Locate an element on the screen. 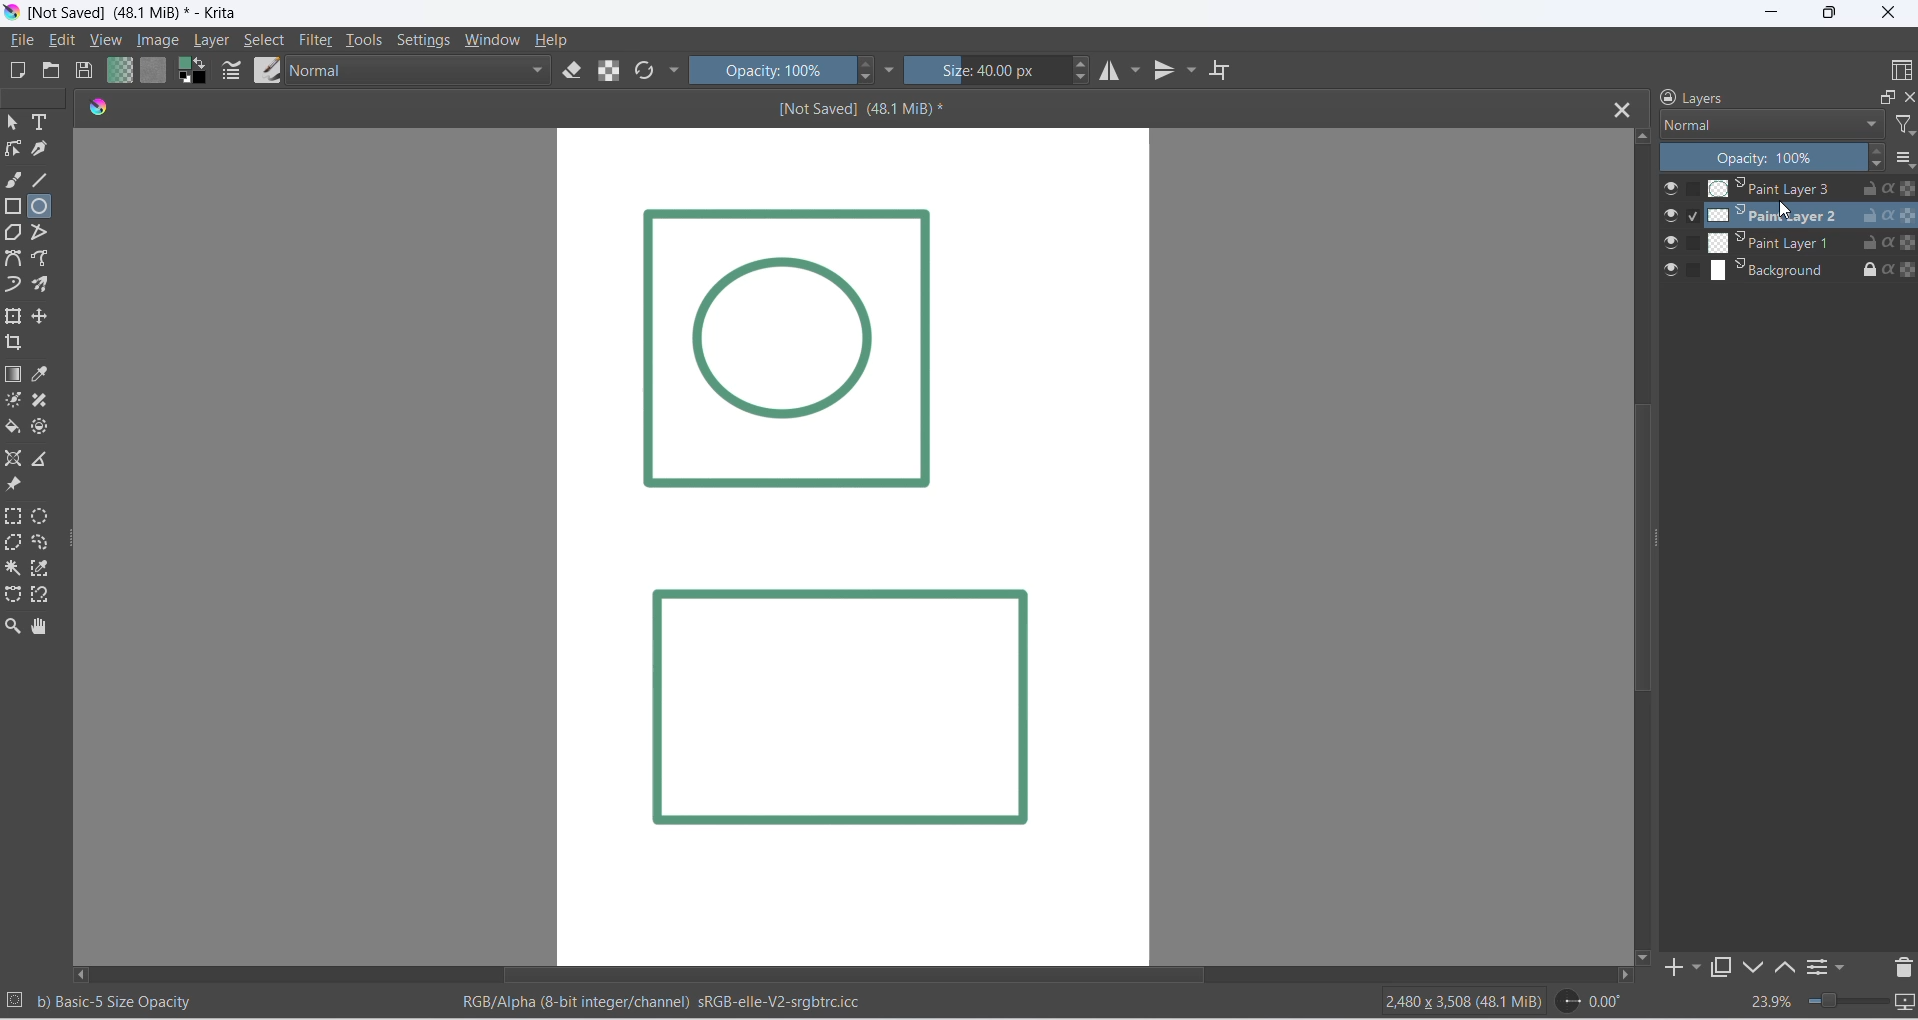  edit shapes tool is located at coordinates (13, 152).